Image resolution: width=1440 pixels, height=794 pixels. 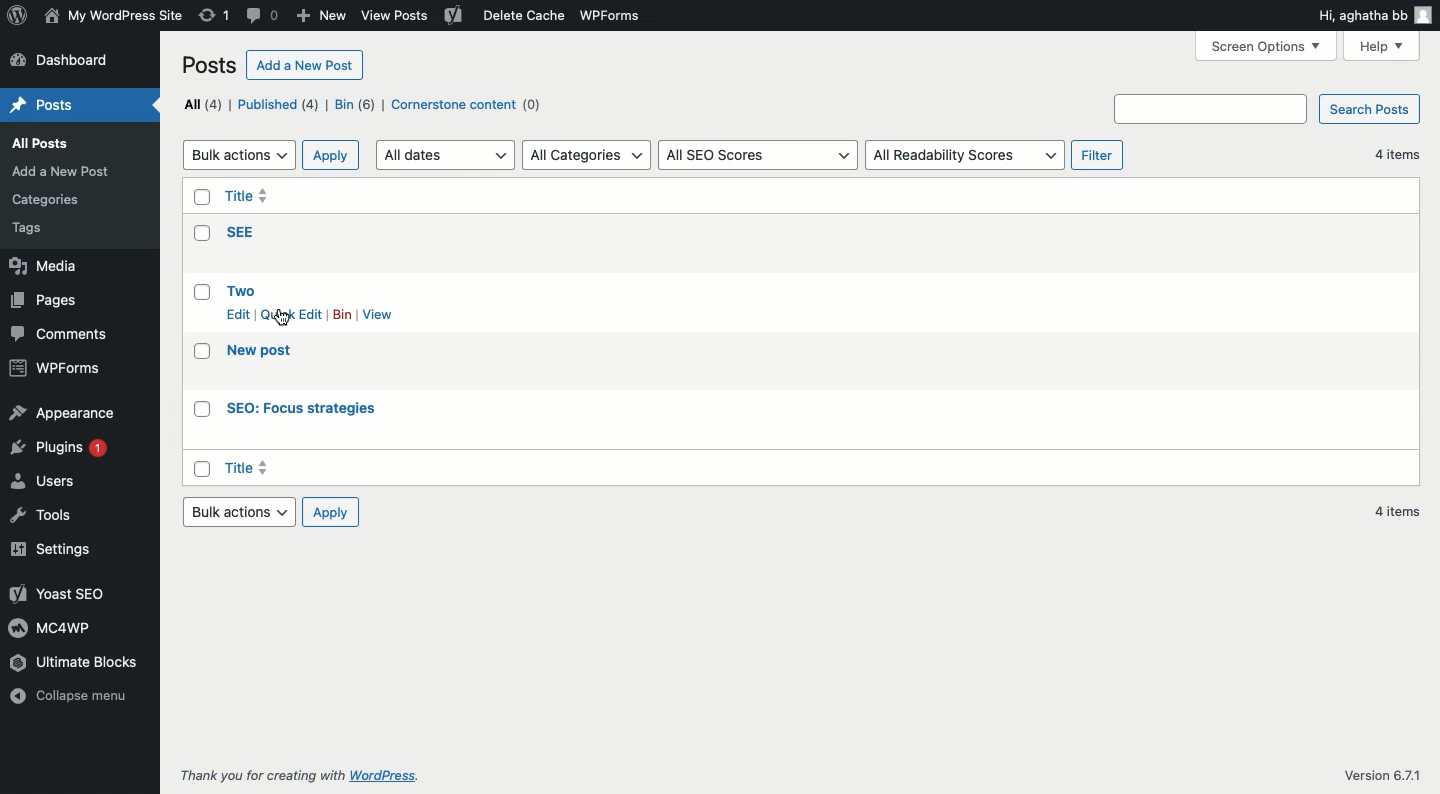 I want to click on View, so click(x=382, y=314).